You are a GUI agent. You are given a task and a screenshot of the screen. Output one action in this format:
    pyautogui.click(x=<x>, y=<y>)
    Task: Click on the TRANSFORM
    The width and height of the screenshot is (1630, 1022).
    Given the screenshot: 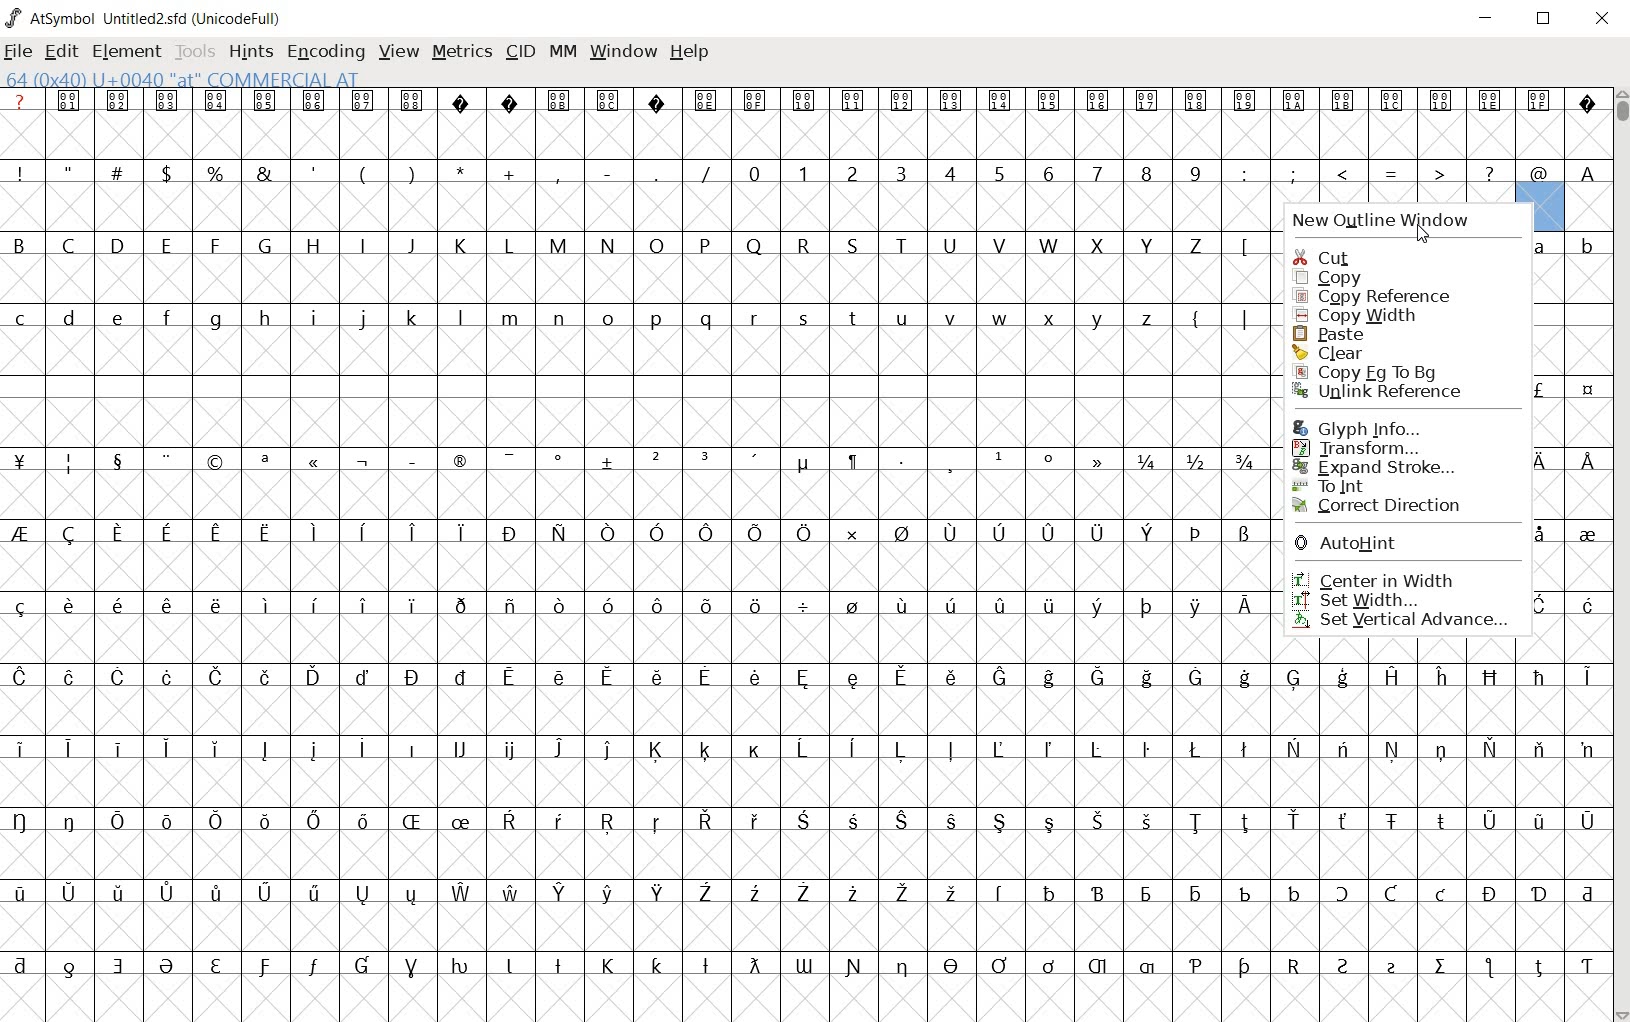 What is the action you would take?
    pyautogui.click(x=1362, y=447)
    